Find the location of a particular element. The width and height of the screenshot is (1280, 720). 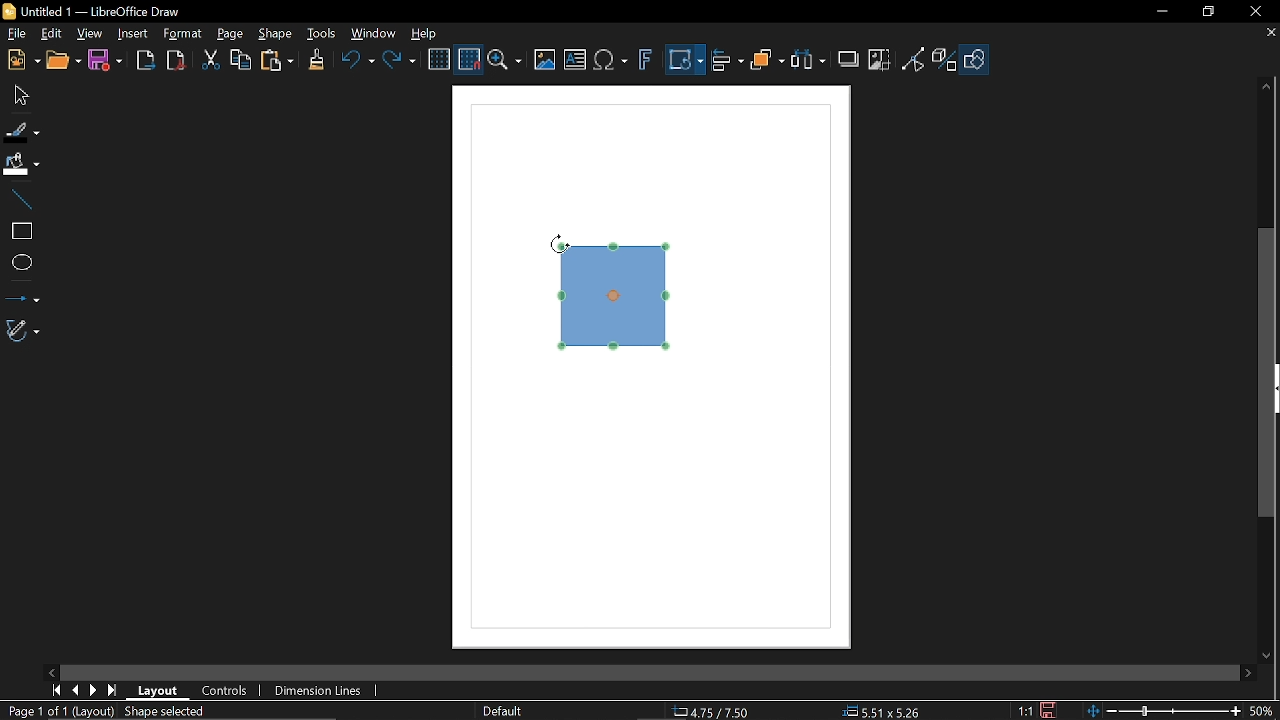

Slide master name is located at coordinates (503, 709).